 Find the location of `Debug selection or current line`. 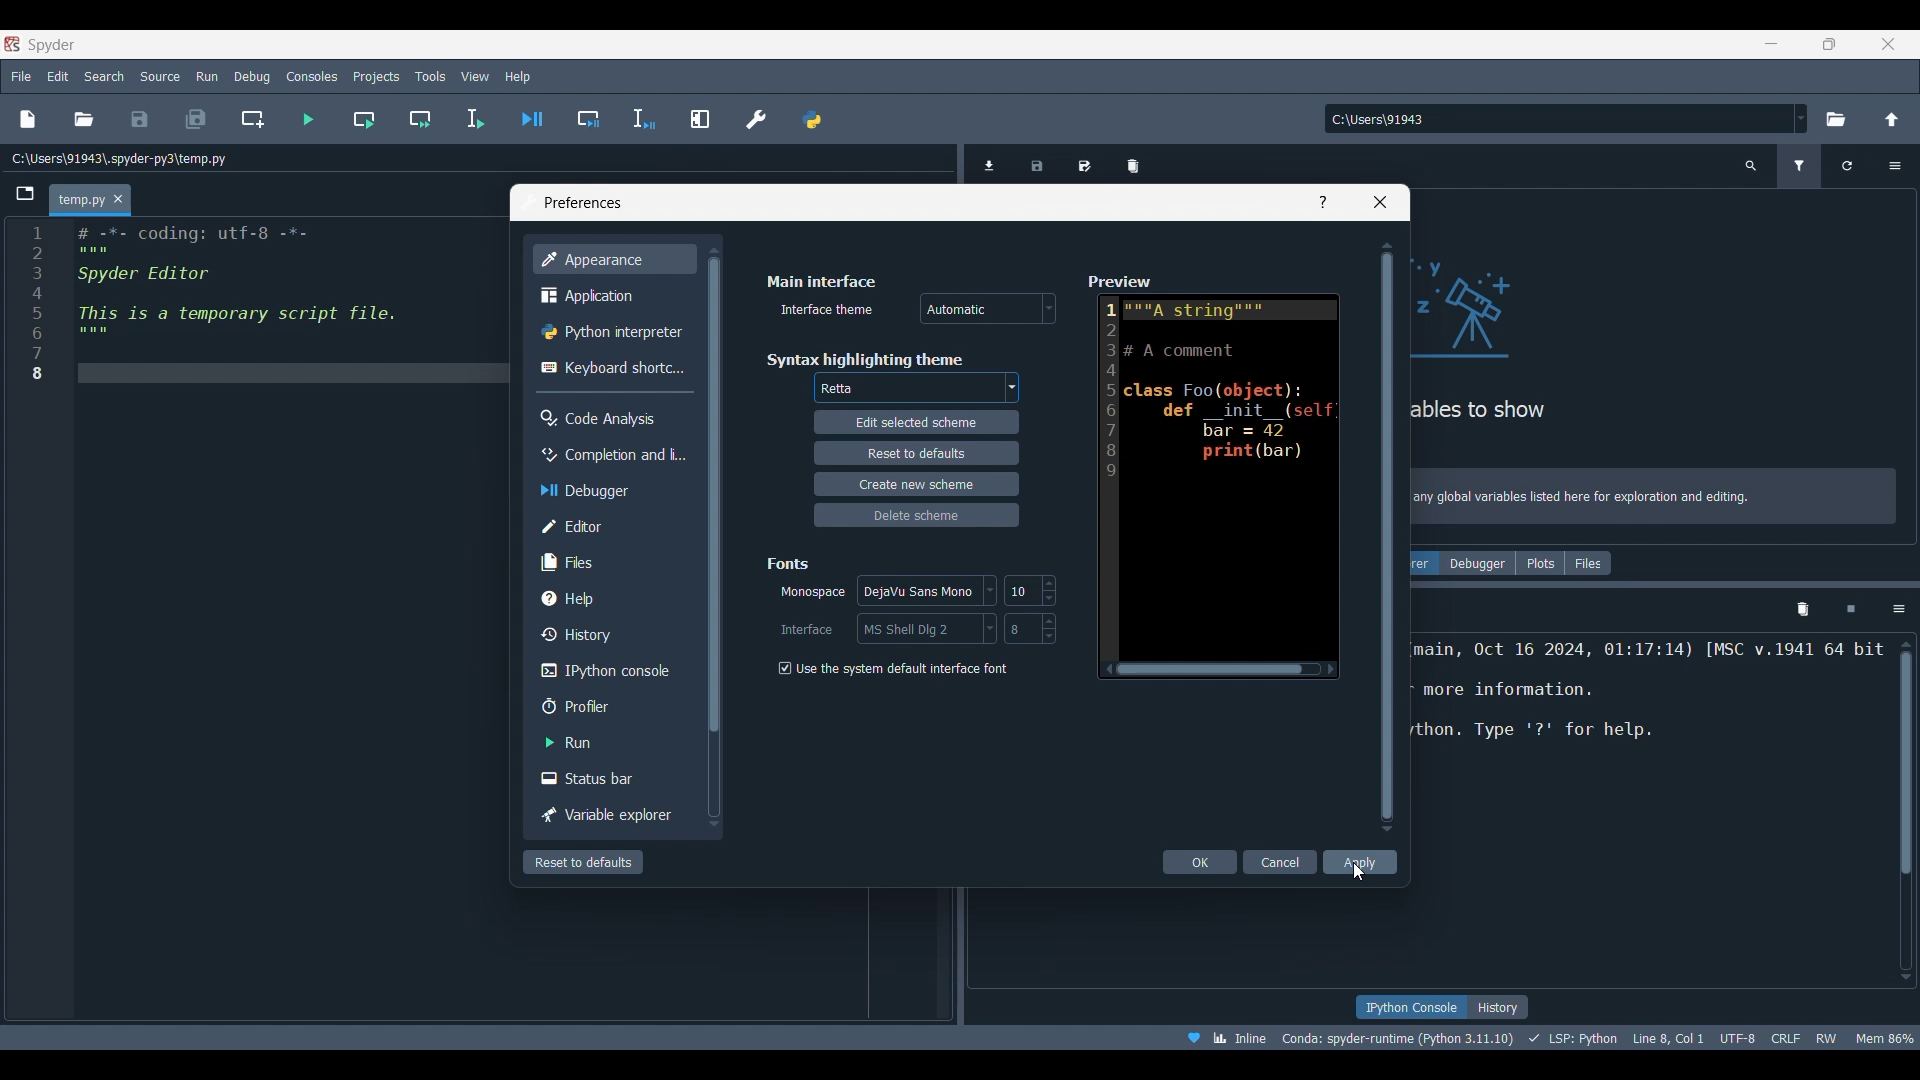

Debug selection or current line is located at coordinates (643, 120).